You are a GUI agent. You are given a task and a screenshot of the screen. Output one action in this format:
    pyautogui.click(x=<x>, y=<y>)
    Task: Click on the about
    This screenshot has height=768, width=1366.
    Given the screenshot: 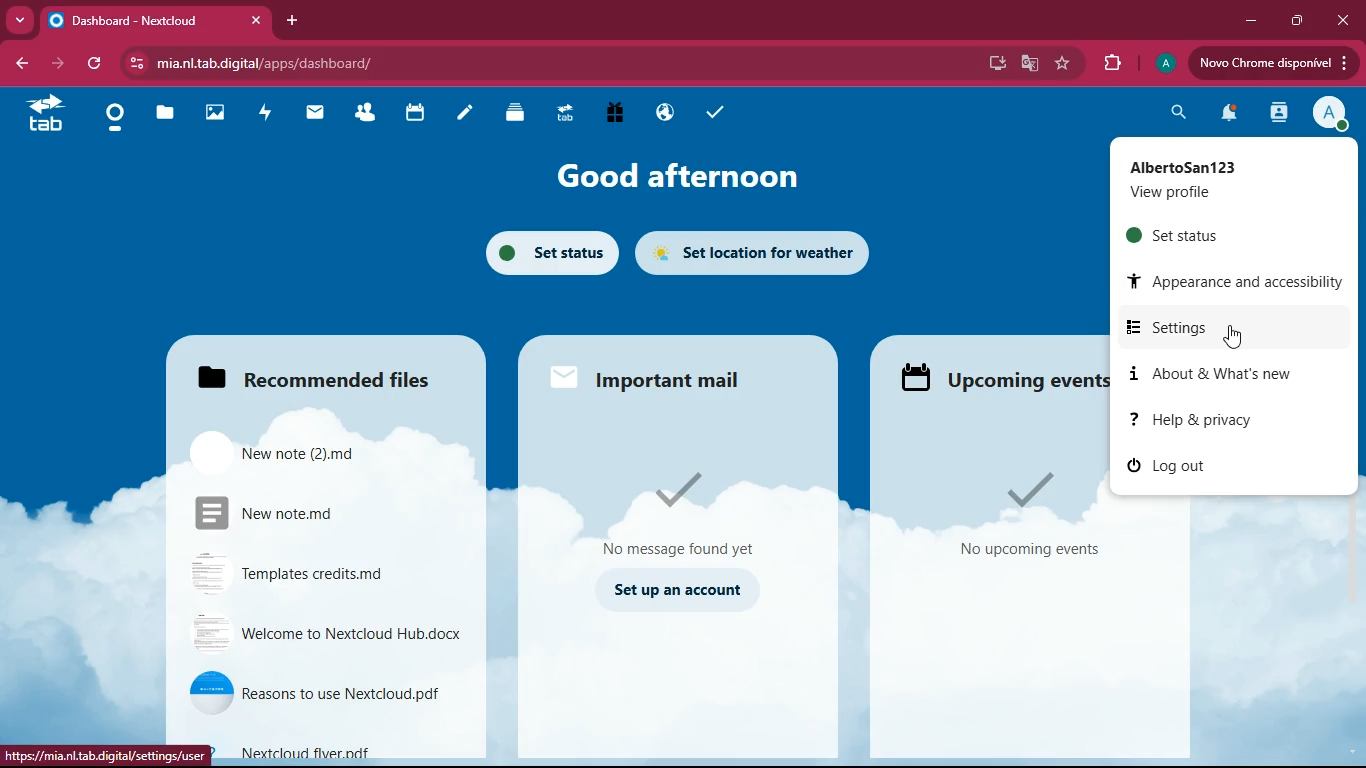 What is the action you would take?
    pyautogui.click(x=1209, y=372)
    